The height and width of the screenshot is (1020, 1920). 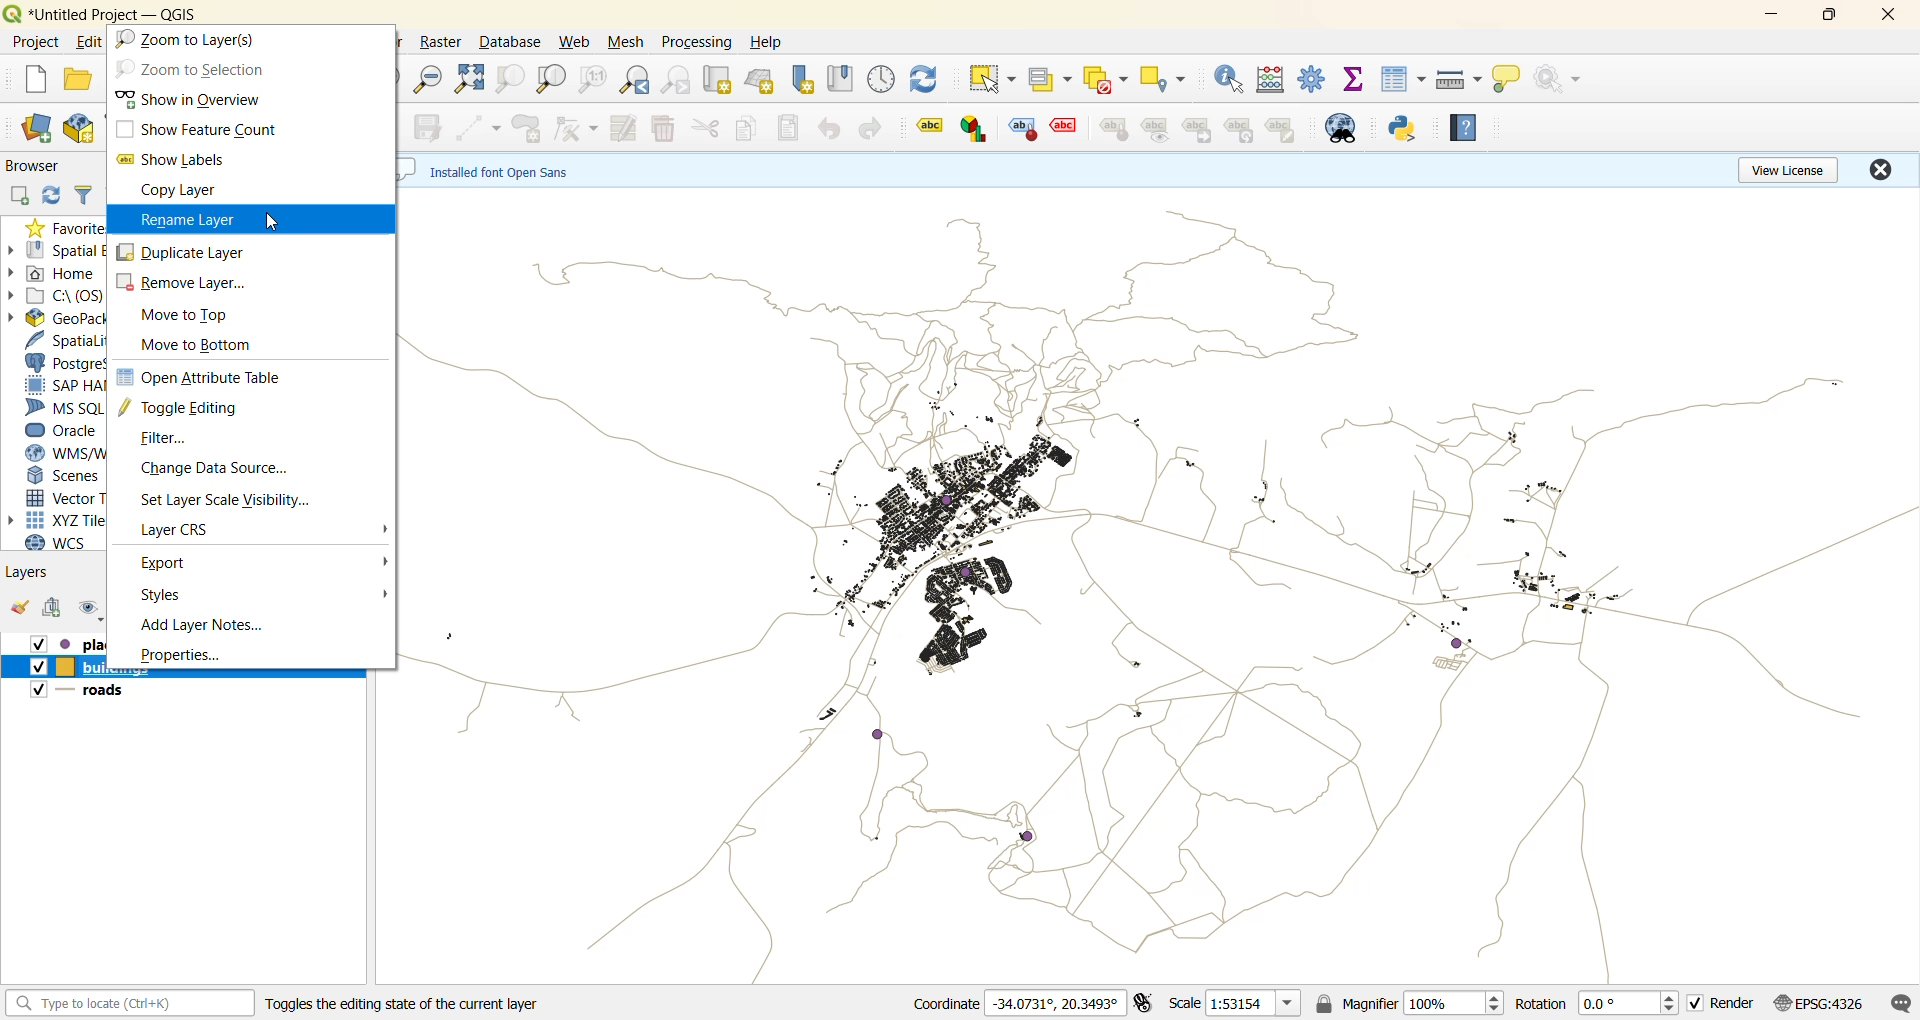 What do you see at coordinates (418, 1004) in the screenshot?
I see `Toggles the editing state of the current layer` at bounding box center [418, 1004].